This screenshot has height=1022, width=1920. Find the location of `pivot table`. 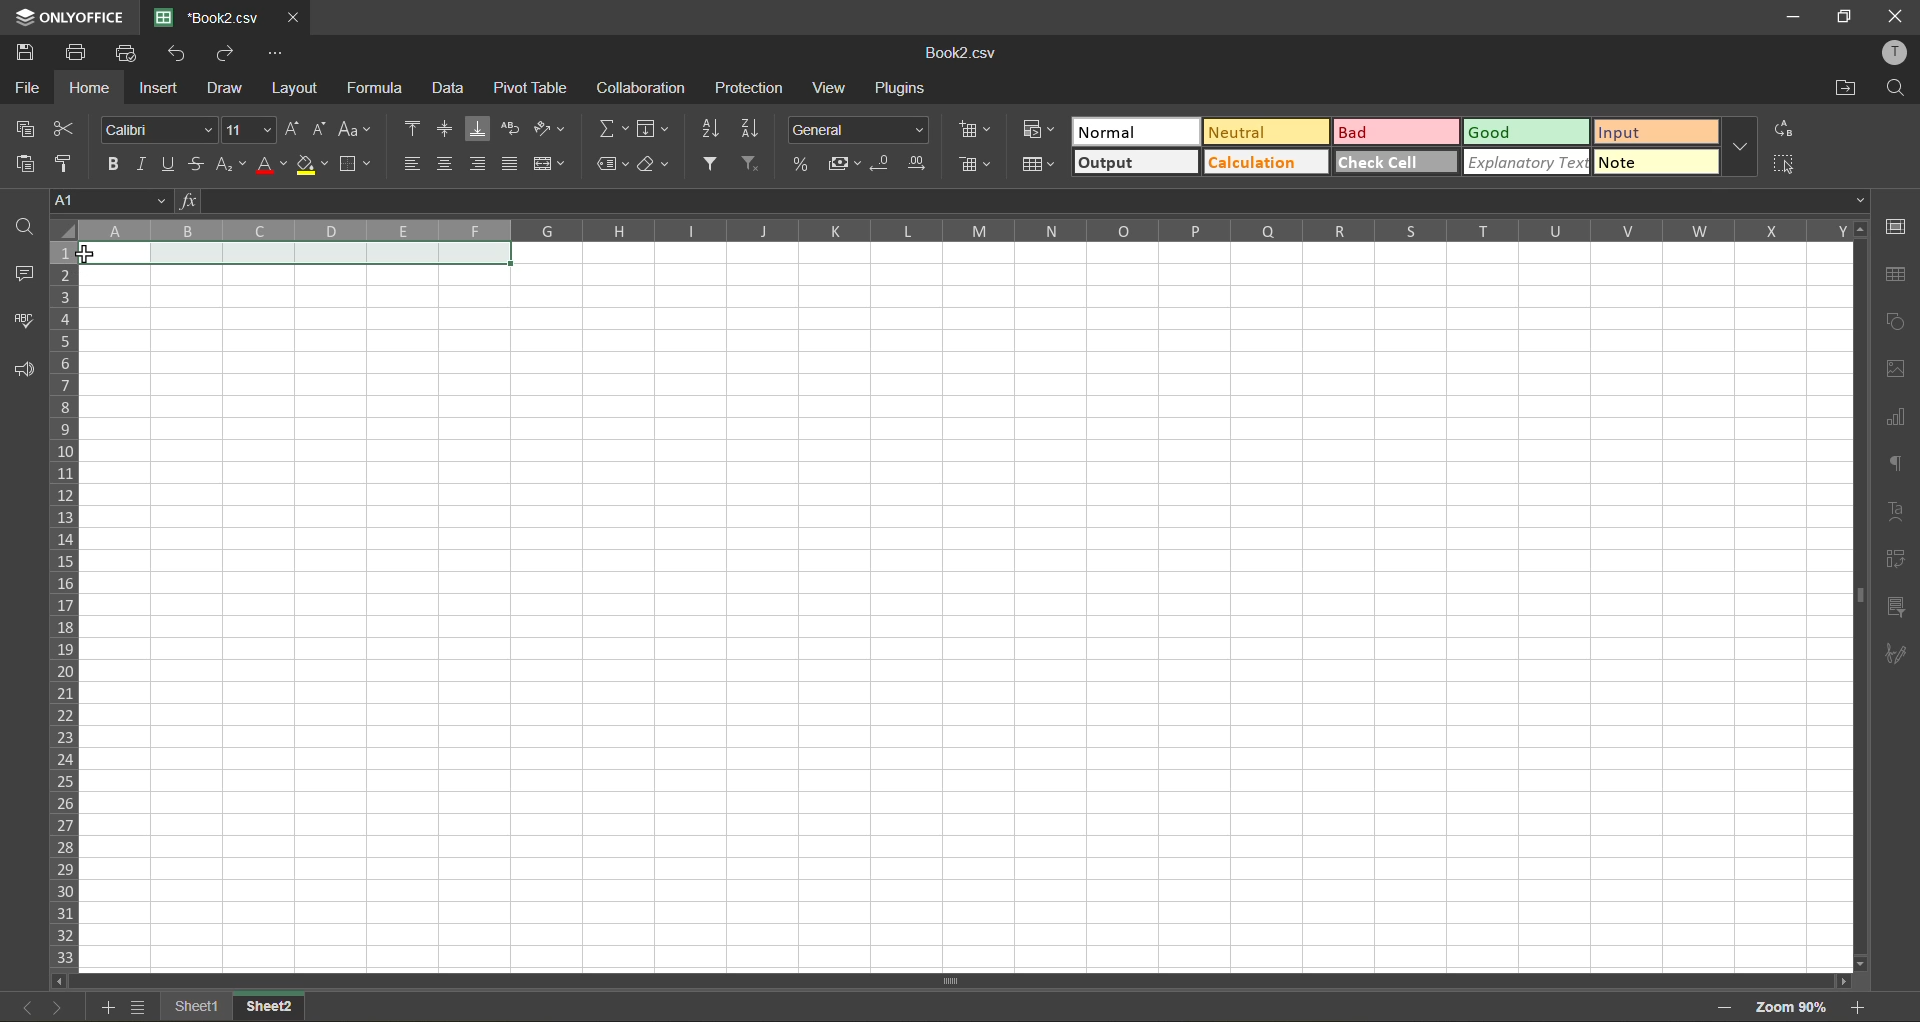

pivot table is located at coordinates (532, 93).